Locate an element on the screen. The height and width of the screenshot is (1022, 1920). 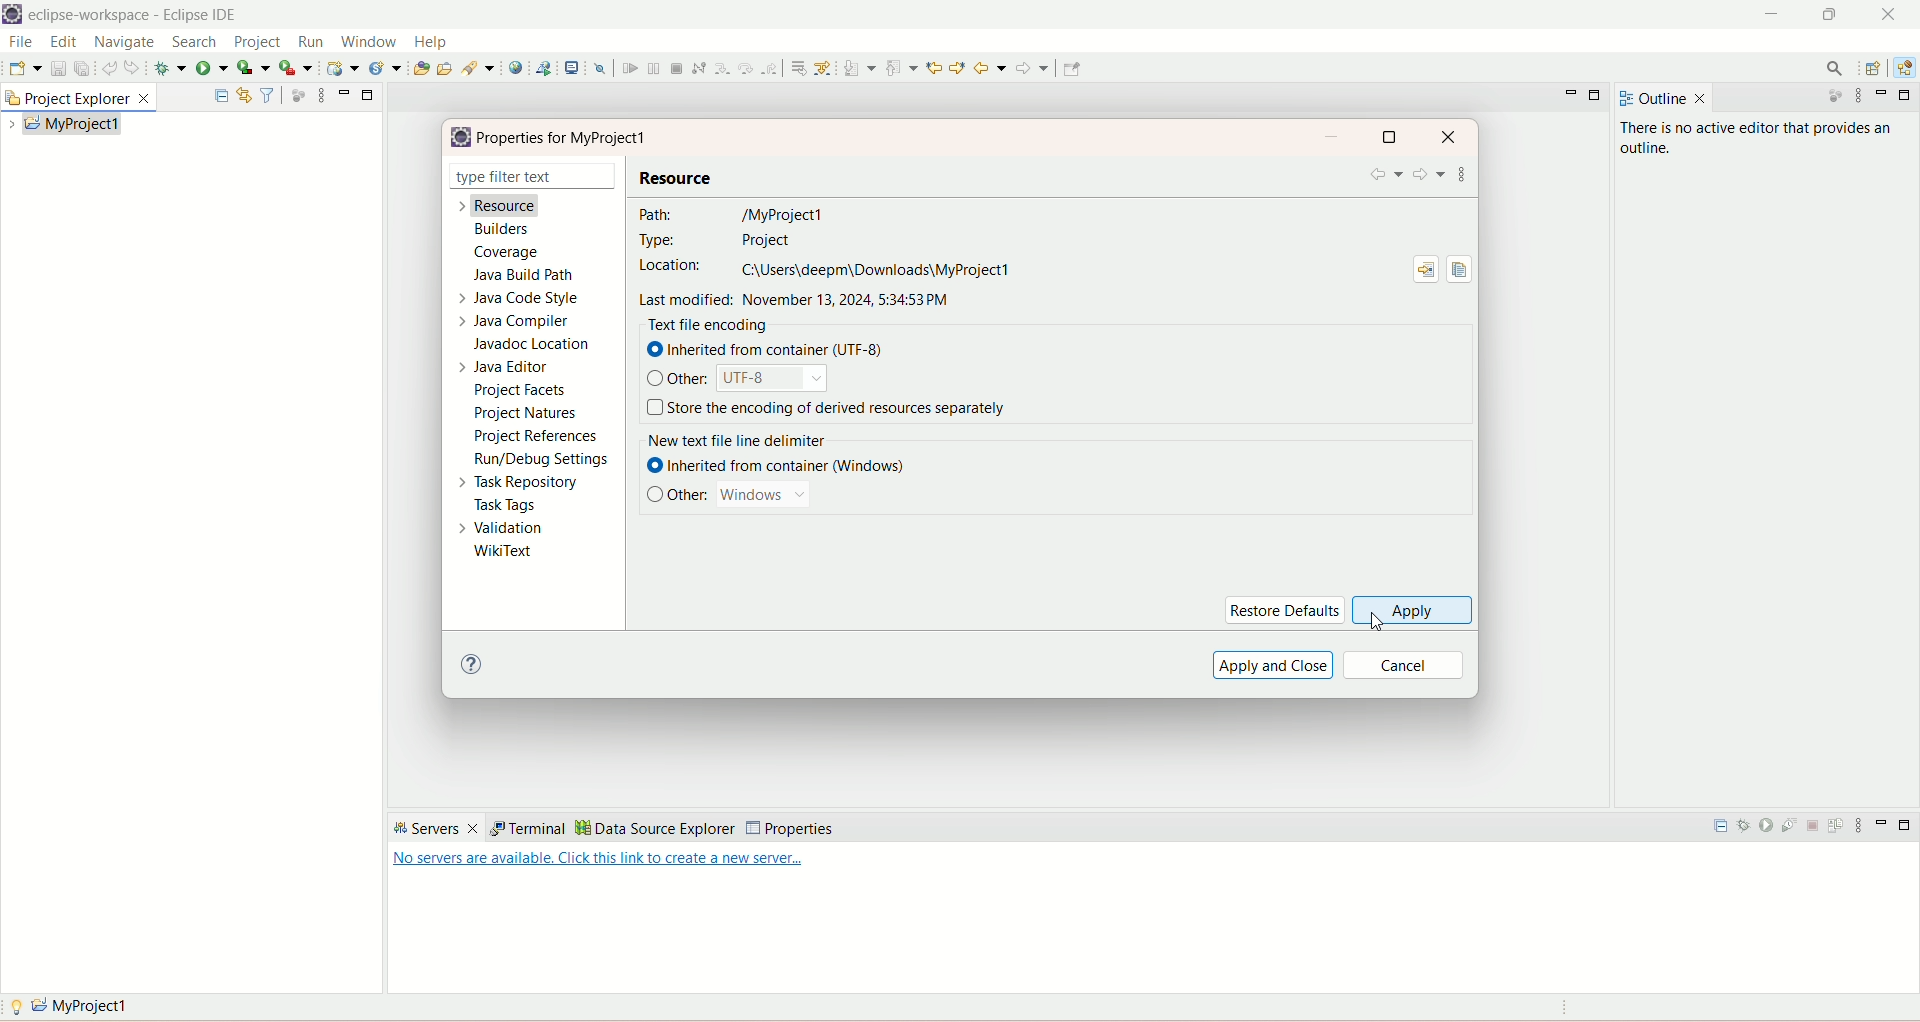
properties is located at coordinates (789, 828).